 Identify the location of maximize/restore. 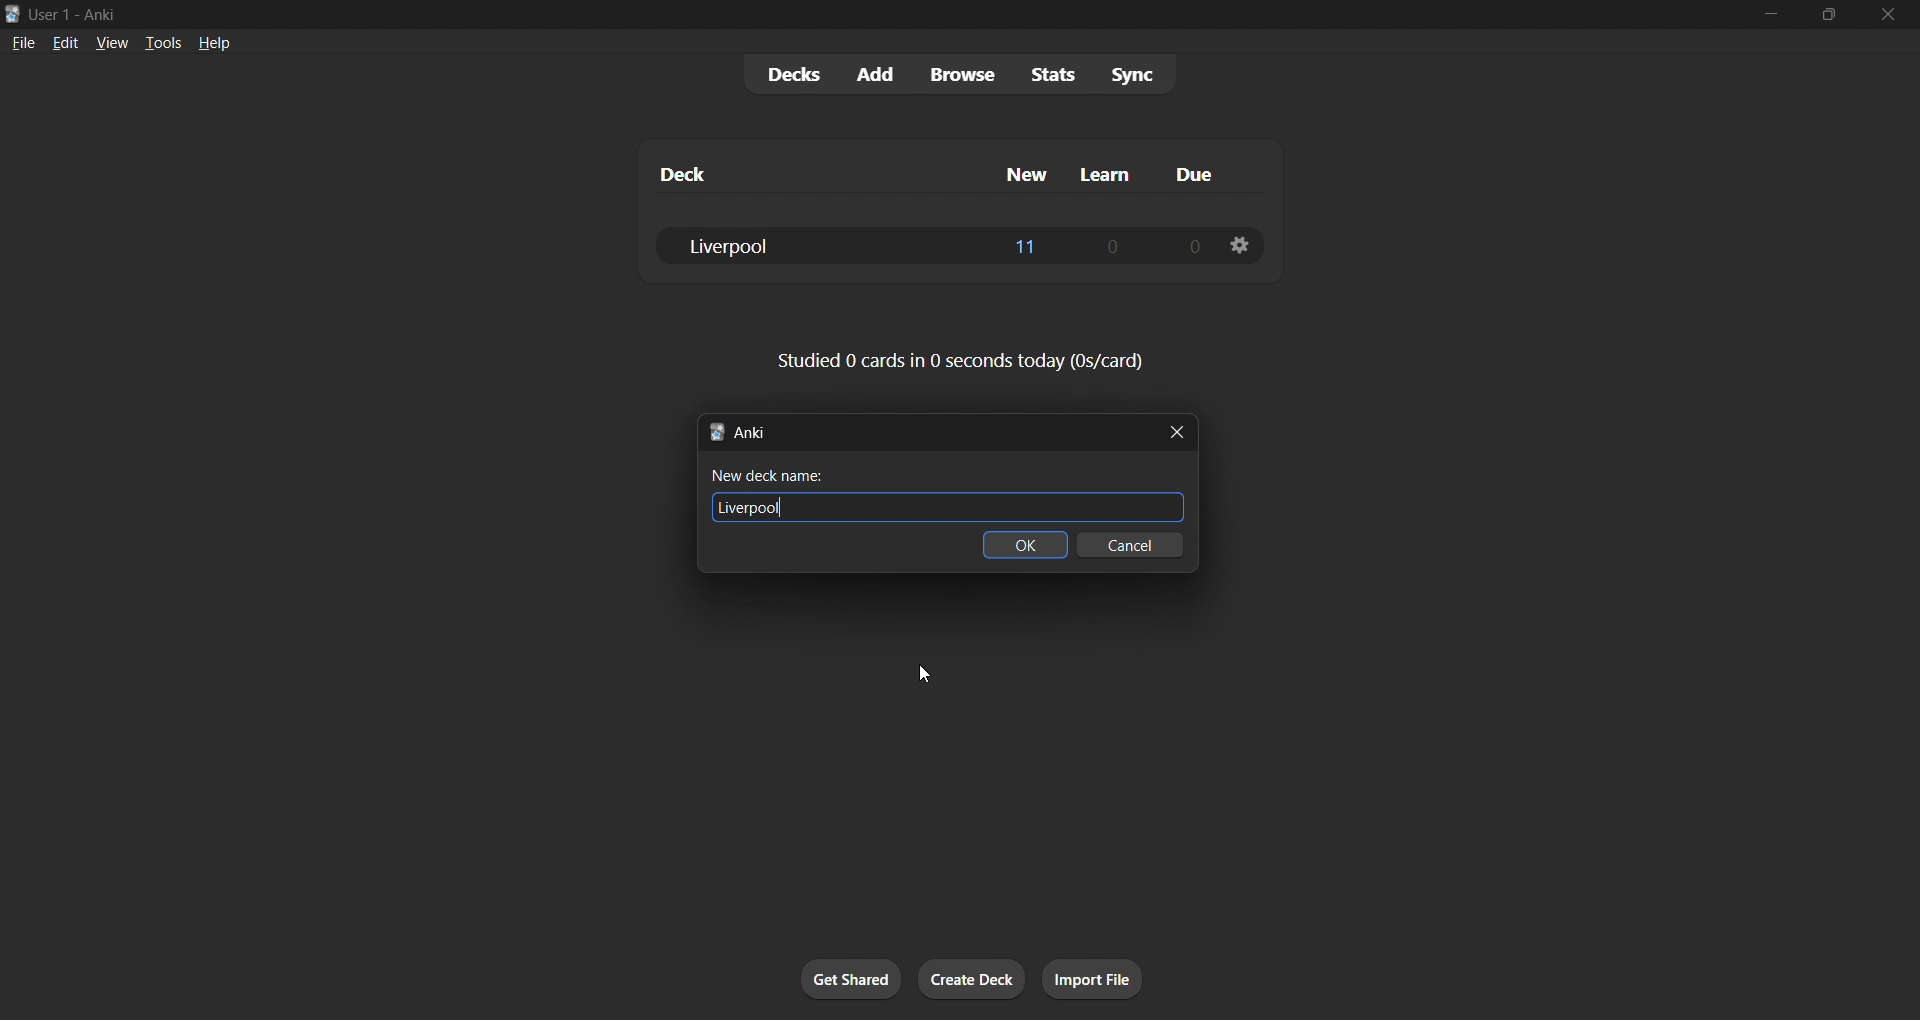
(1832, 15).